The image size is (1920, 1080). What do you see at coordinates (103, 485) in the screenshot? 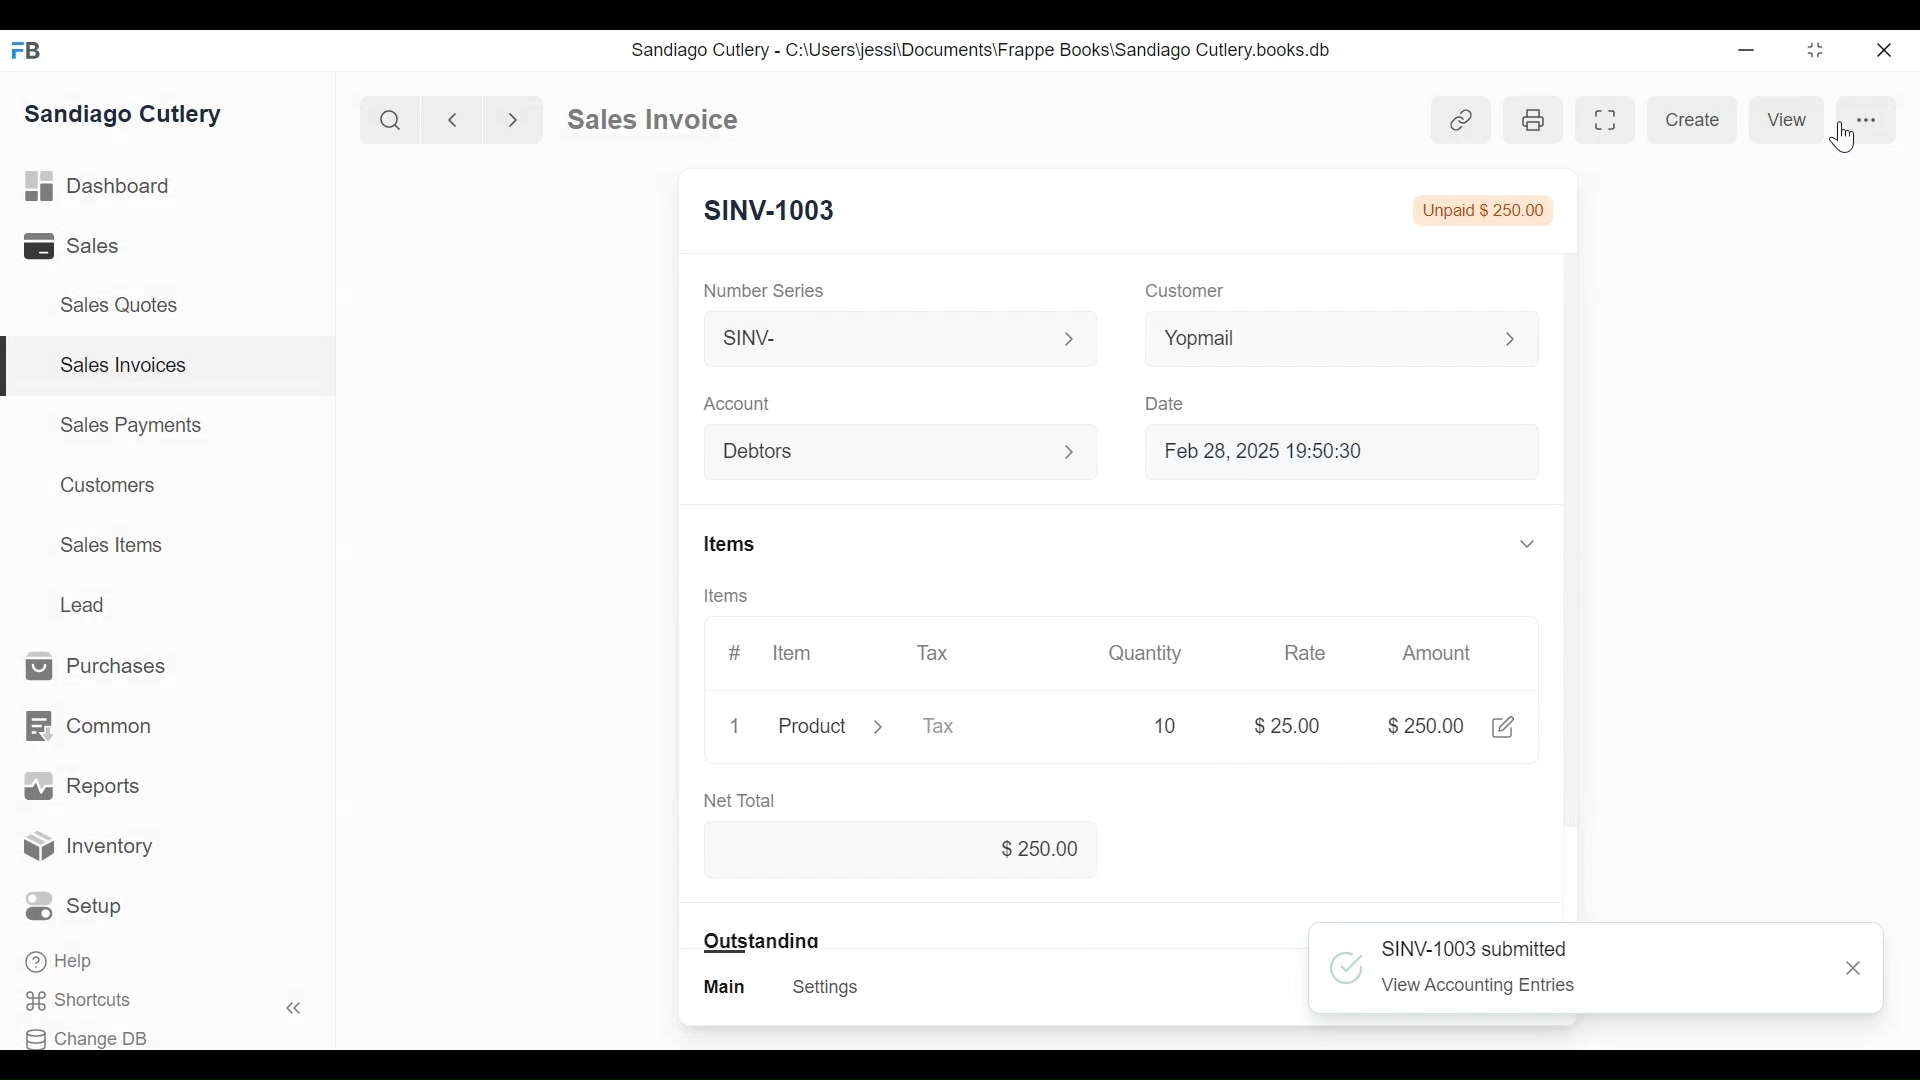
I see `Customers` at bounding box center [103, 485].